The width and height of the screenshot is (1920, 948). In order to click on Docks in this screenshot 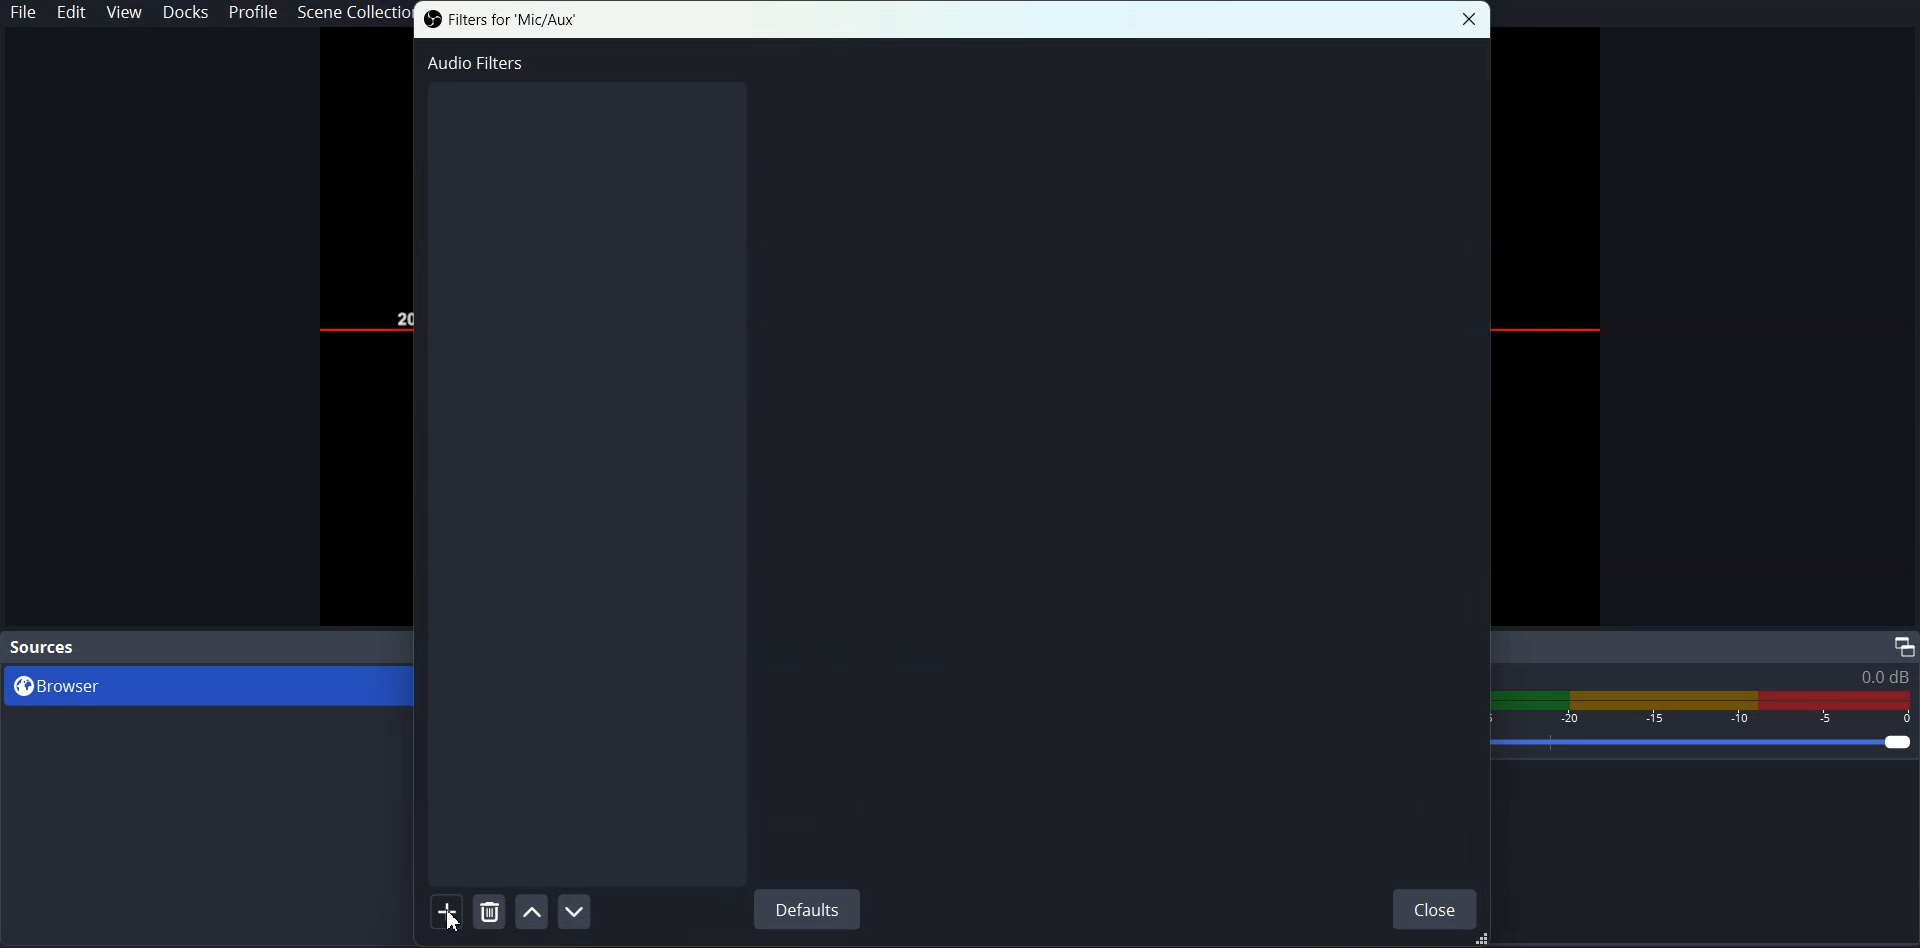, I will do `click(188, 14)`.